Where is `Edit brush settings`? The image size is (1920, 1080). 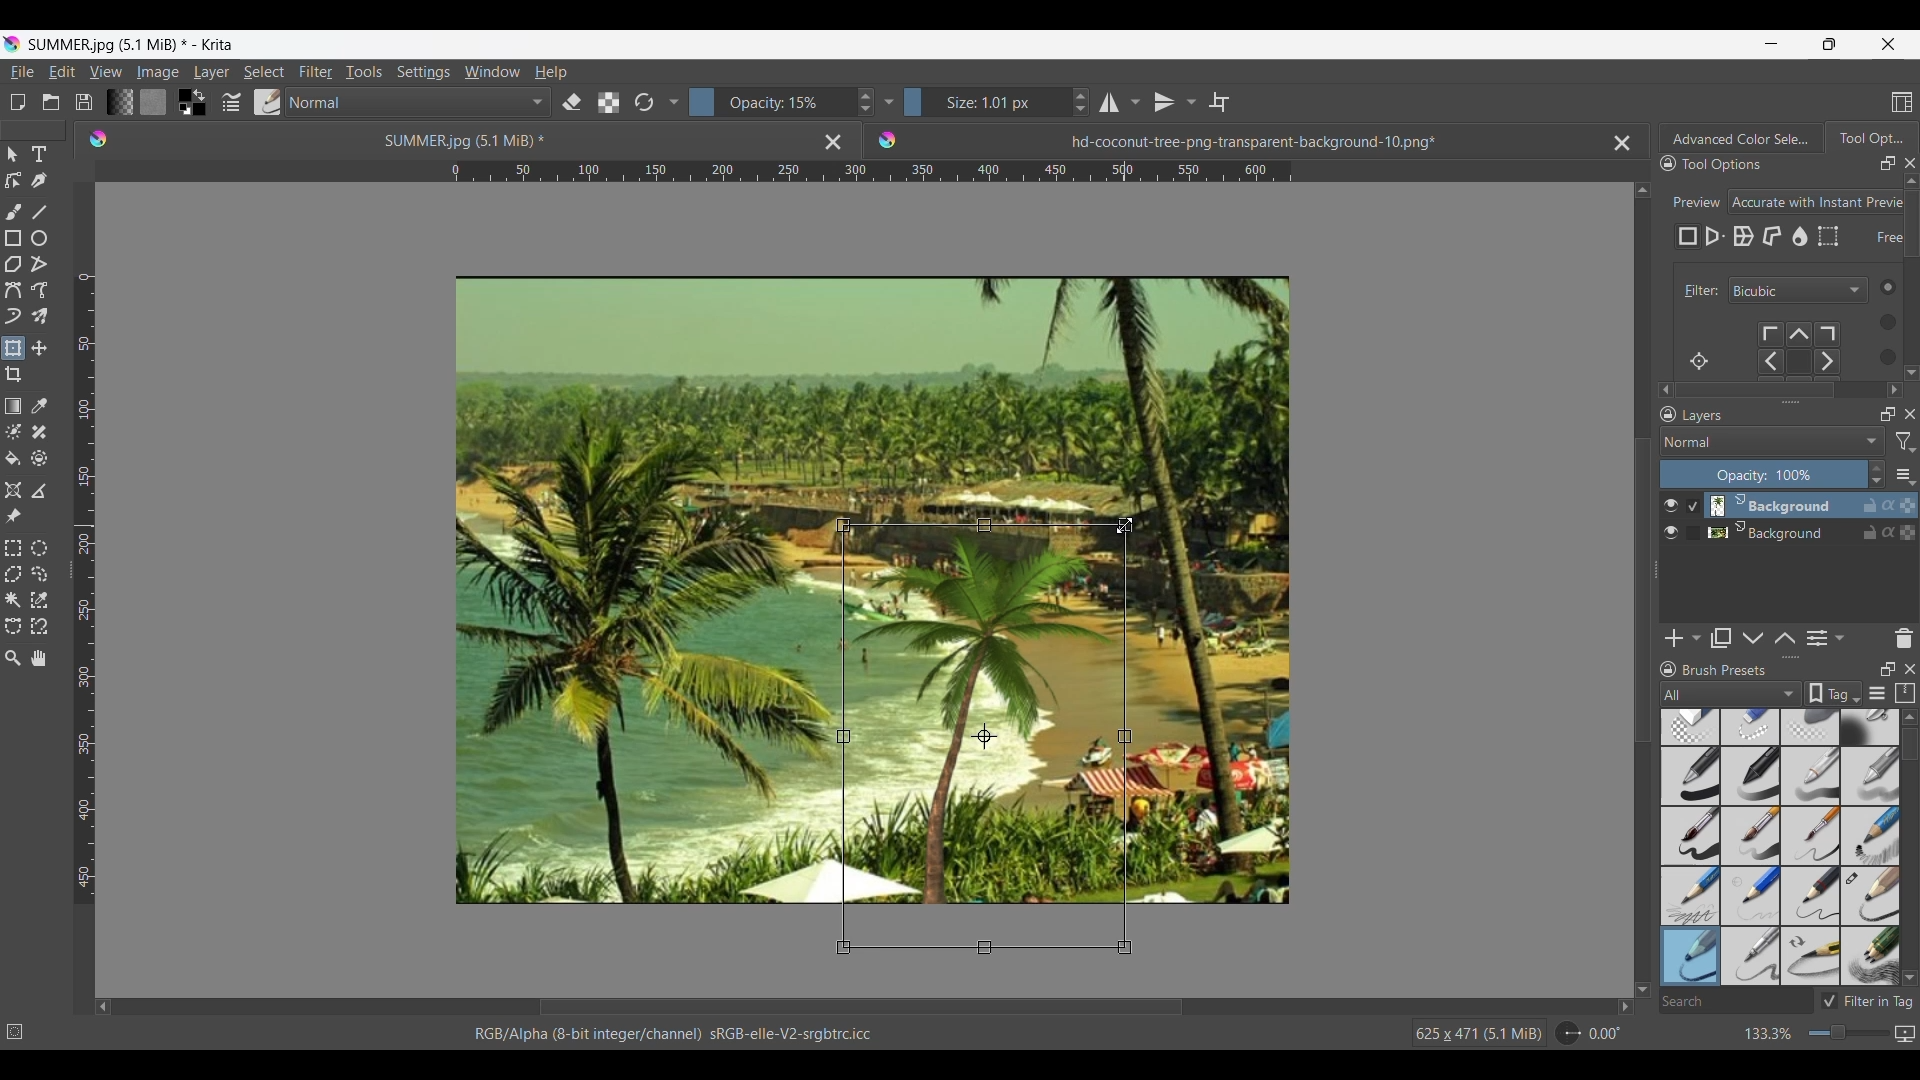
Edit brush settings is located at coordinates (229, 103).